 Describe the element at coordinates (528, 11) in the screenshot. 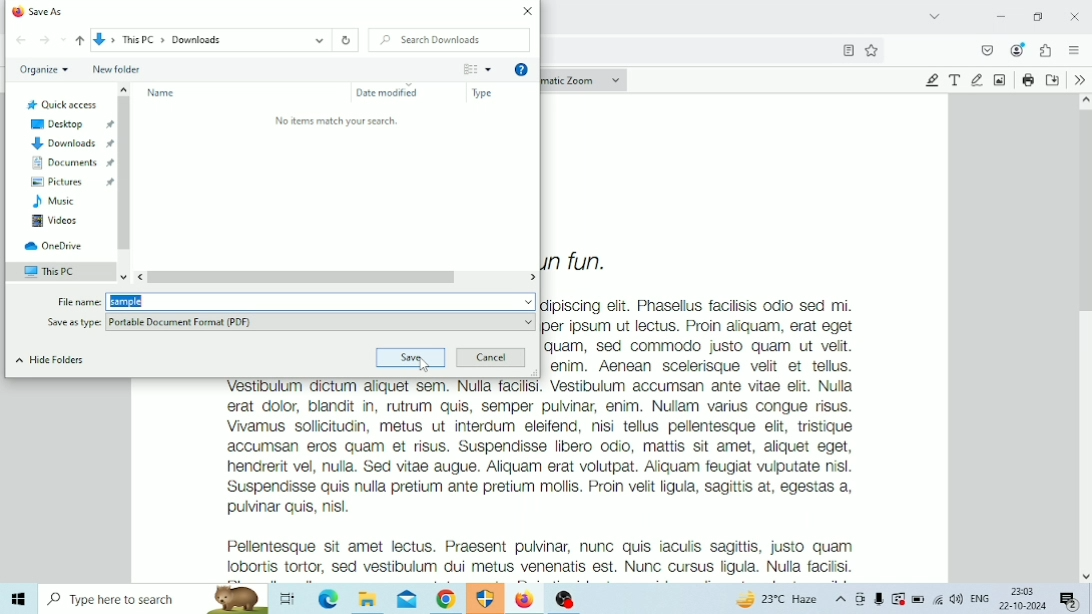

I see `Close` at that location.